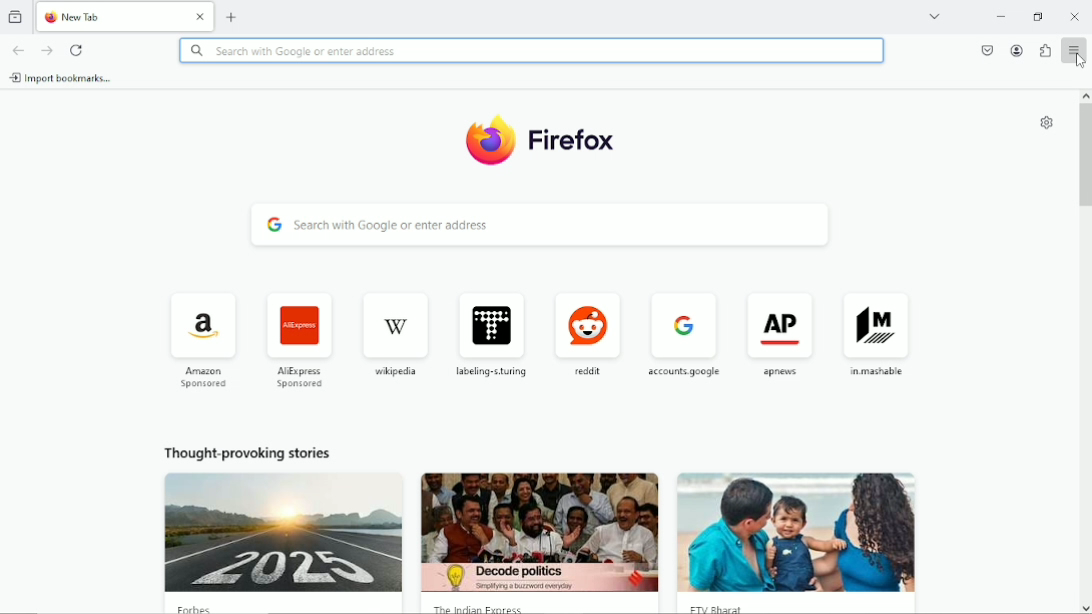  I want to click on restore down, so click(1040, 16).